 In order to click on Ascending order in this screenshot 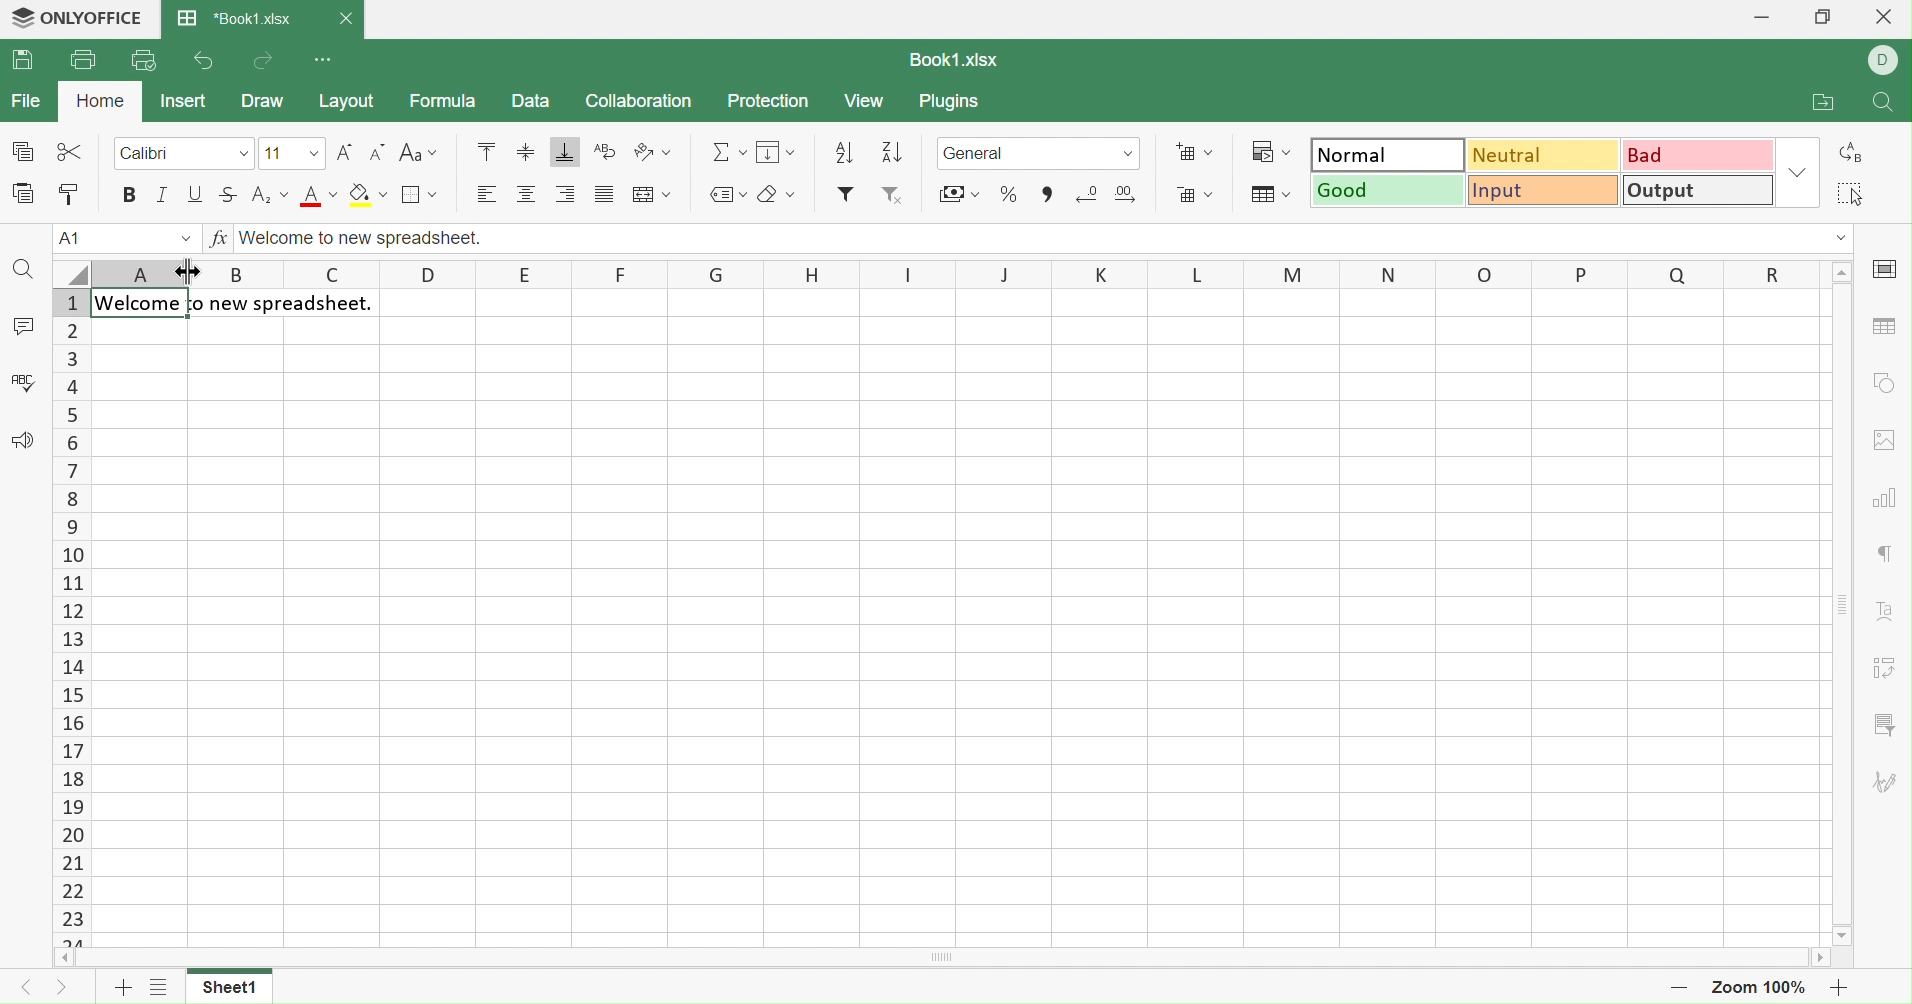, I will do `click(844, 153)`.